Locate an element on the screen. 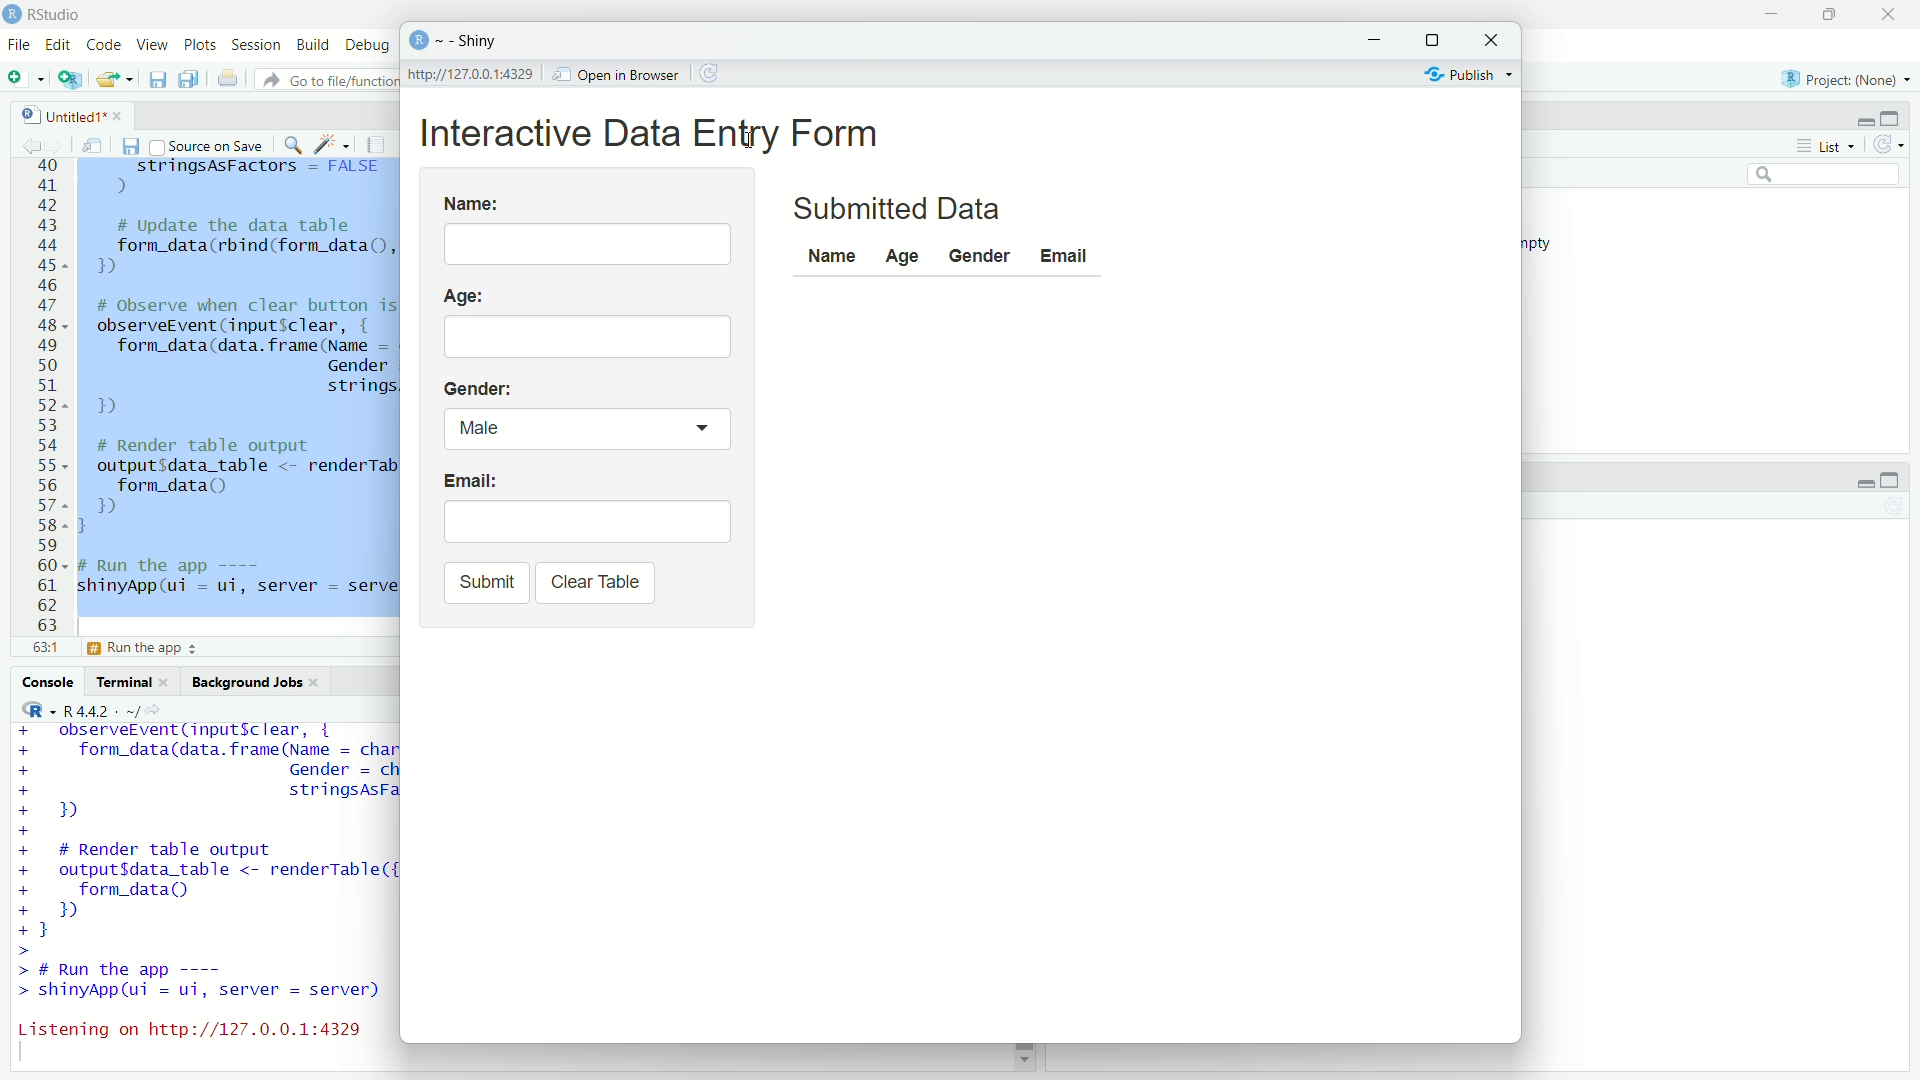 The width and height of the screenshot is (1920, 1080). Project: (None) is located at coordinates (1847, 79).